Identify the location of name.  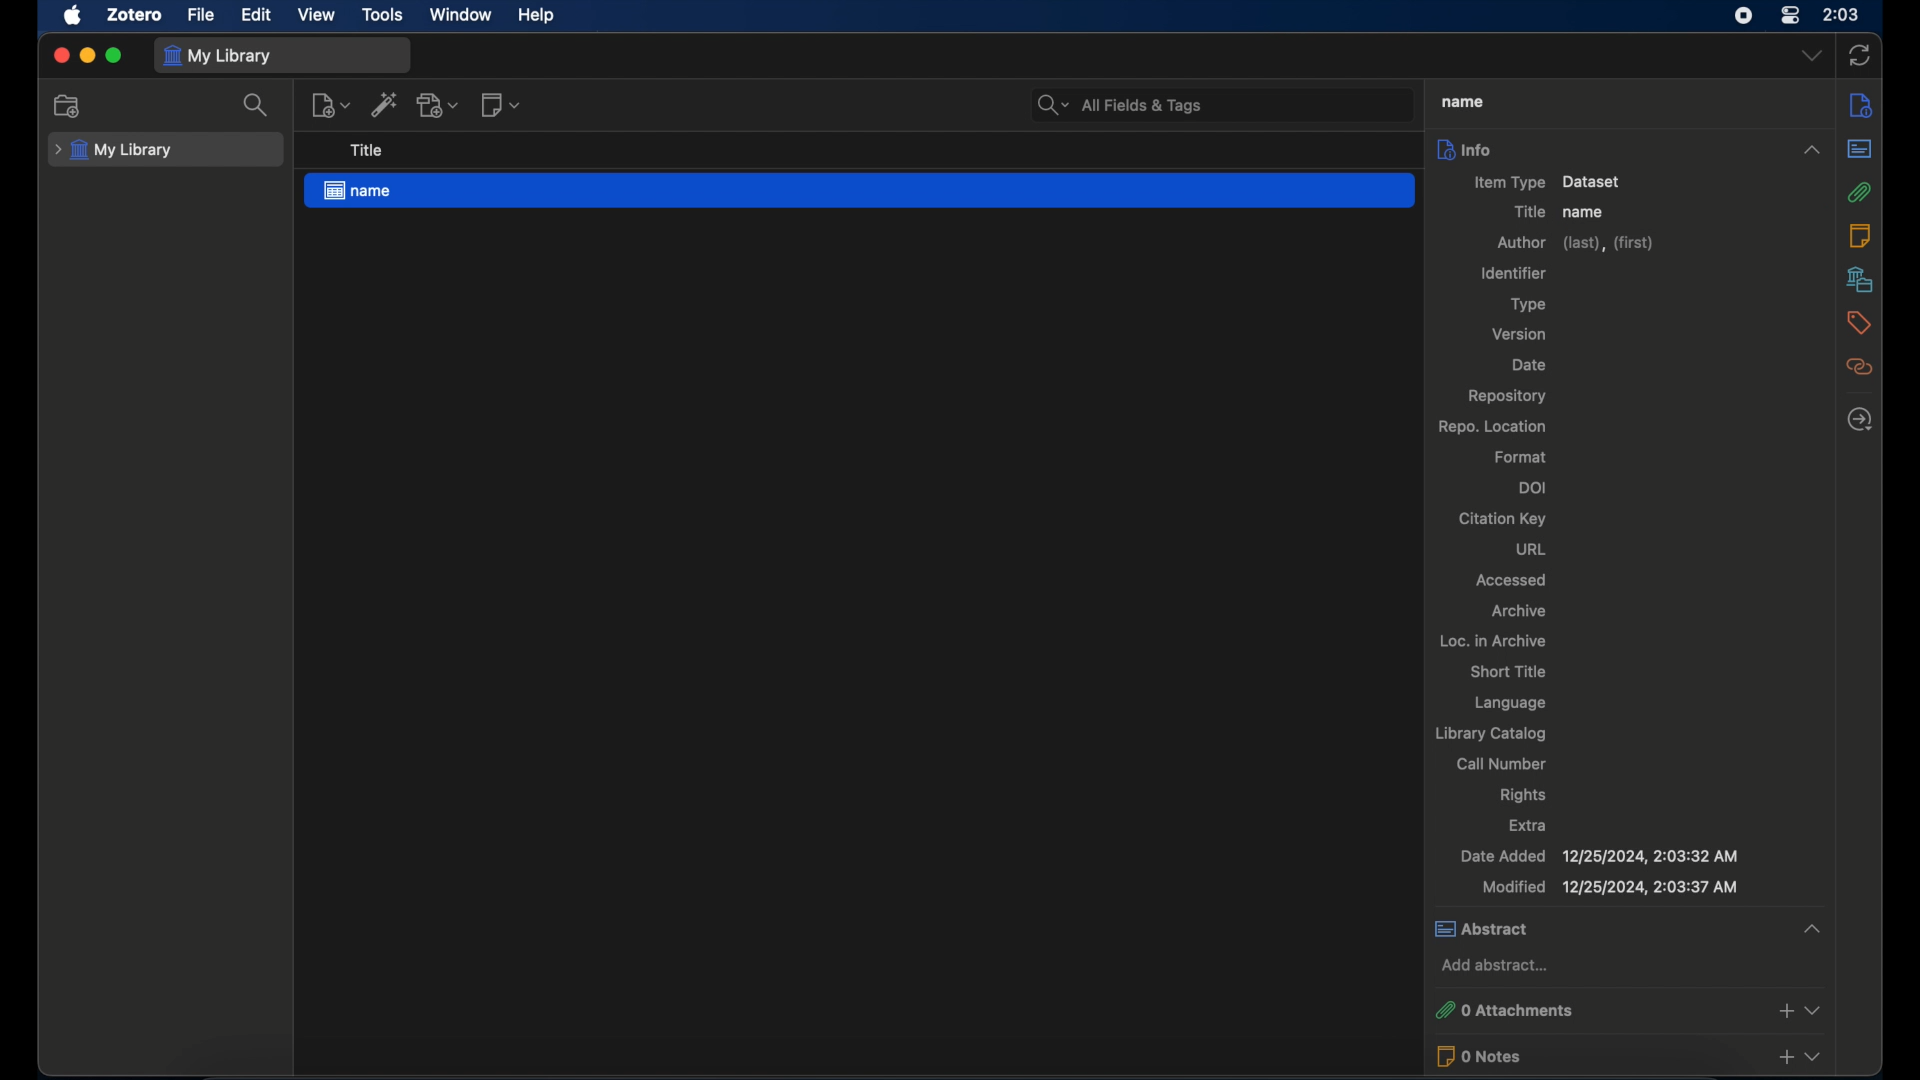
(1584, 213).